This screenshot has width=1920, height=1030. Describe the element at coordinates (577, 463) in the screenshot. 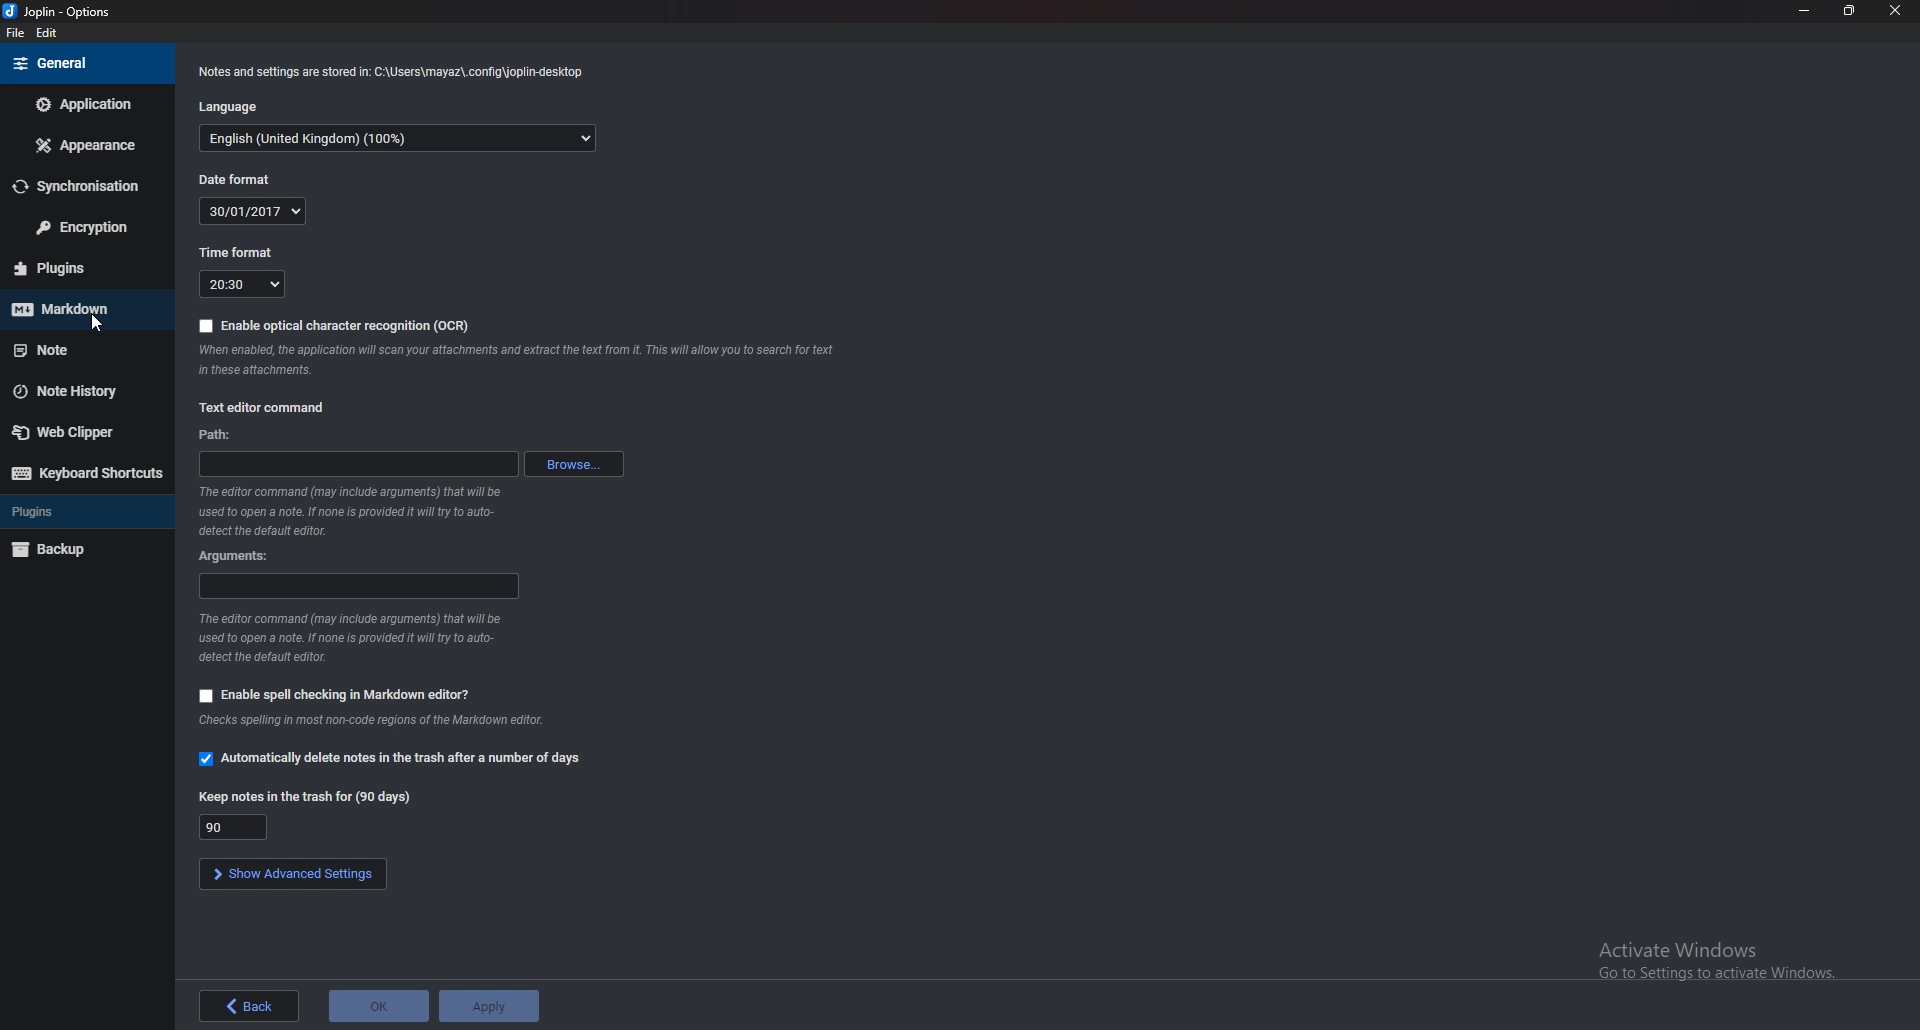

I see `browse` at that location.